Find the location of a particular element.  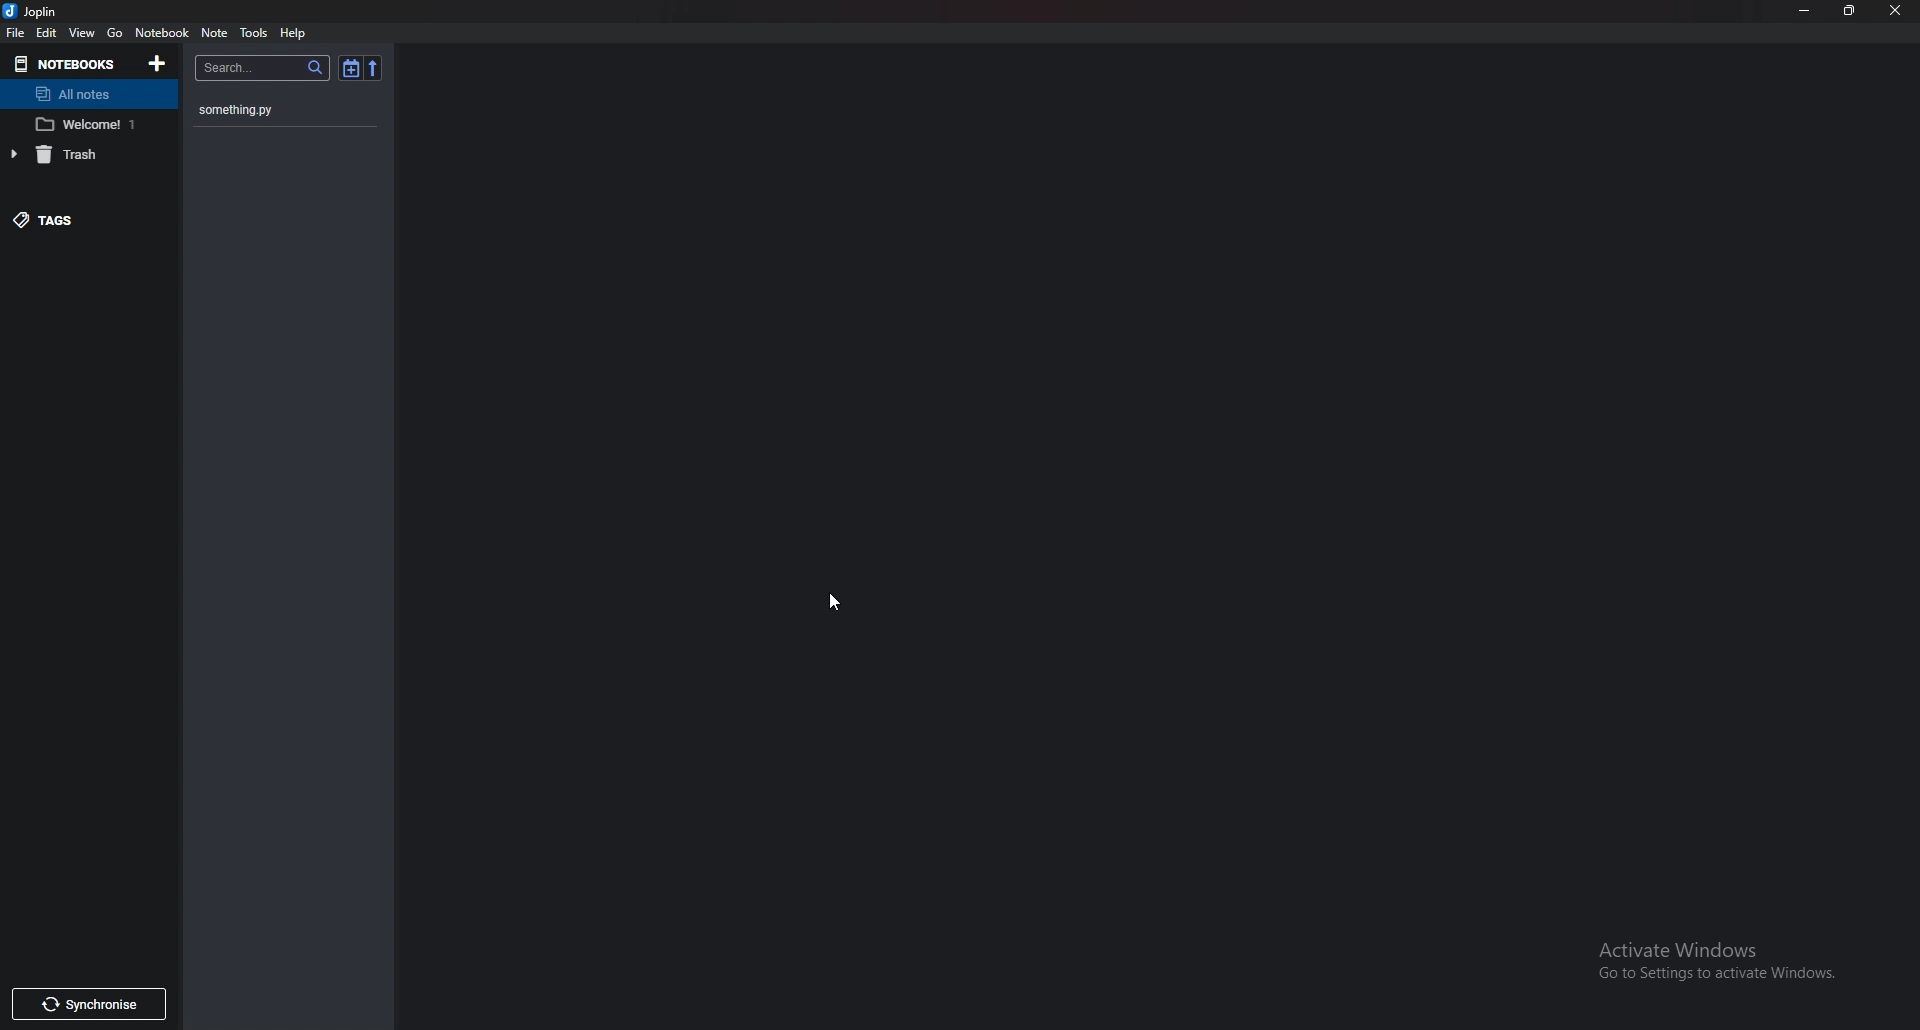

close is located at coordinates (1892, 9).